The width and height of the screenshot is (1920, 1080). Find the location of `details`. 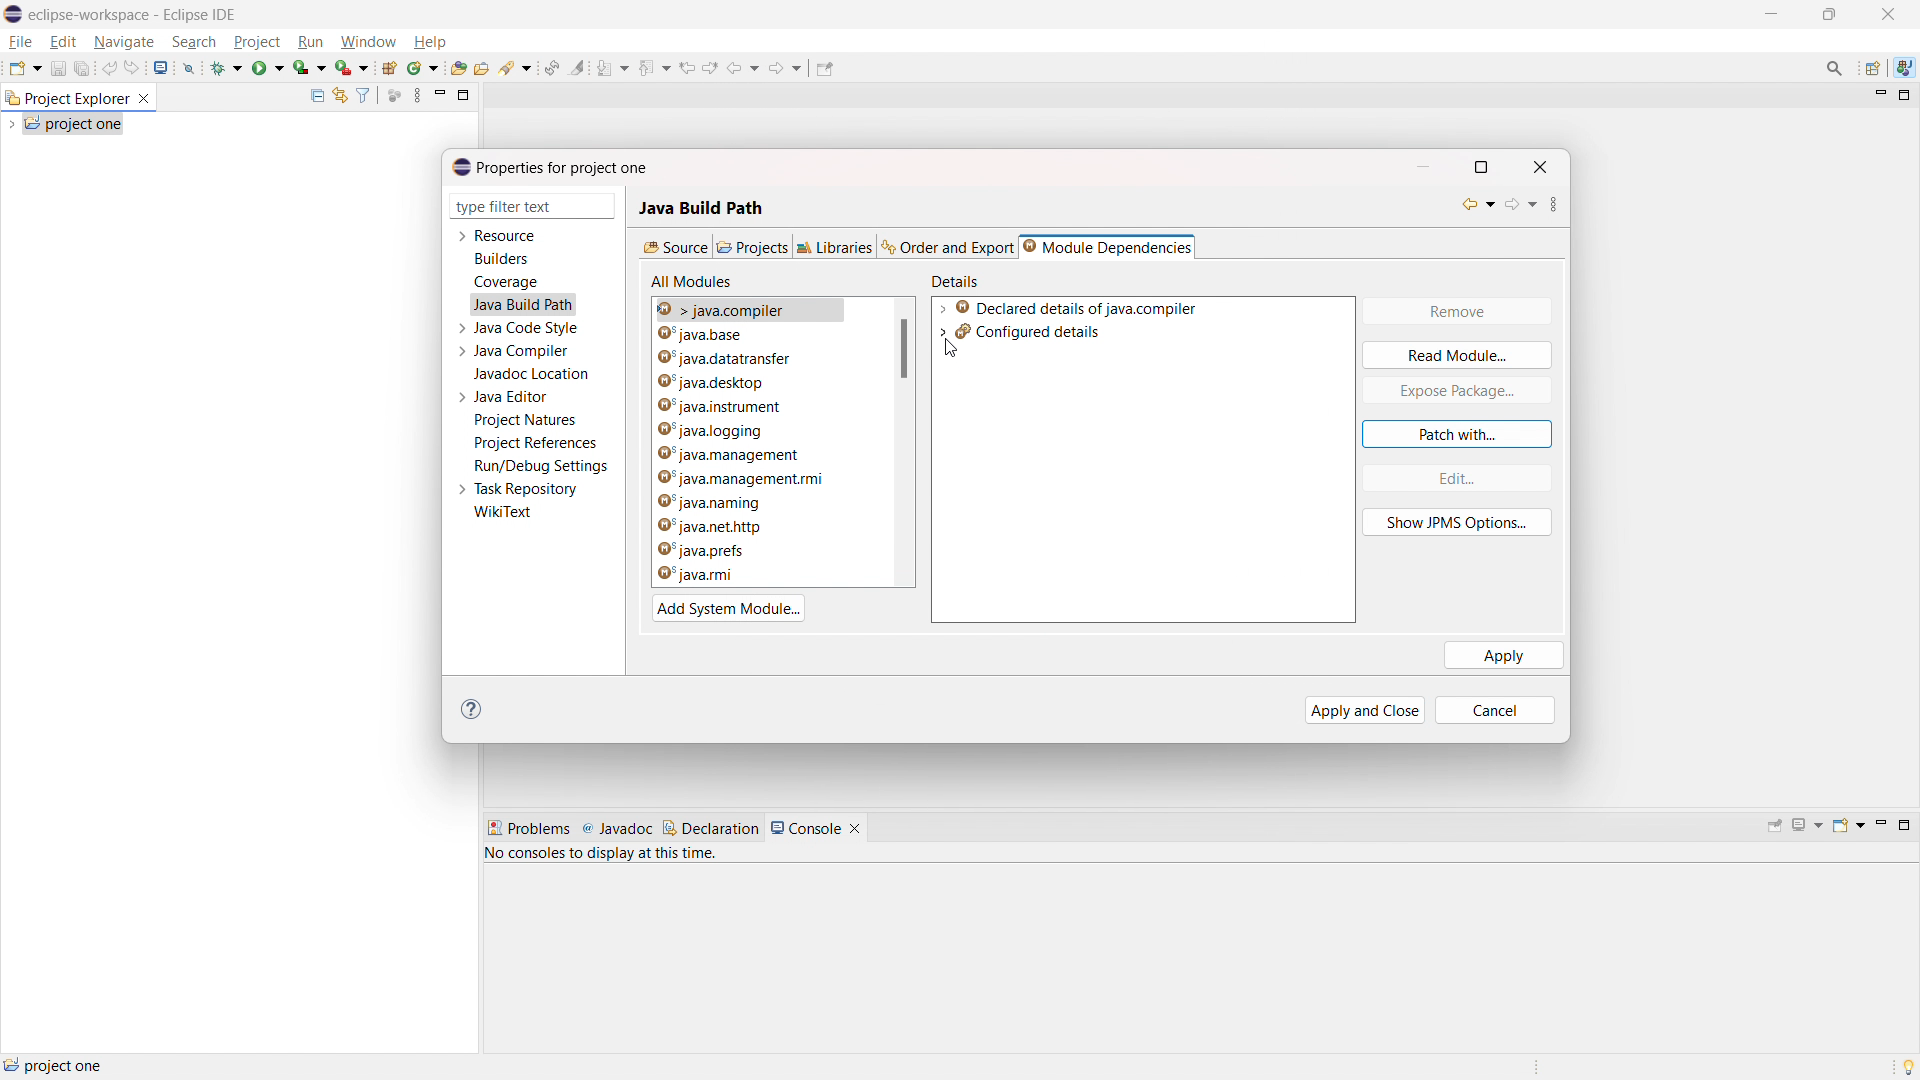

details is located at coordinates (959, 280).